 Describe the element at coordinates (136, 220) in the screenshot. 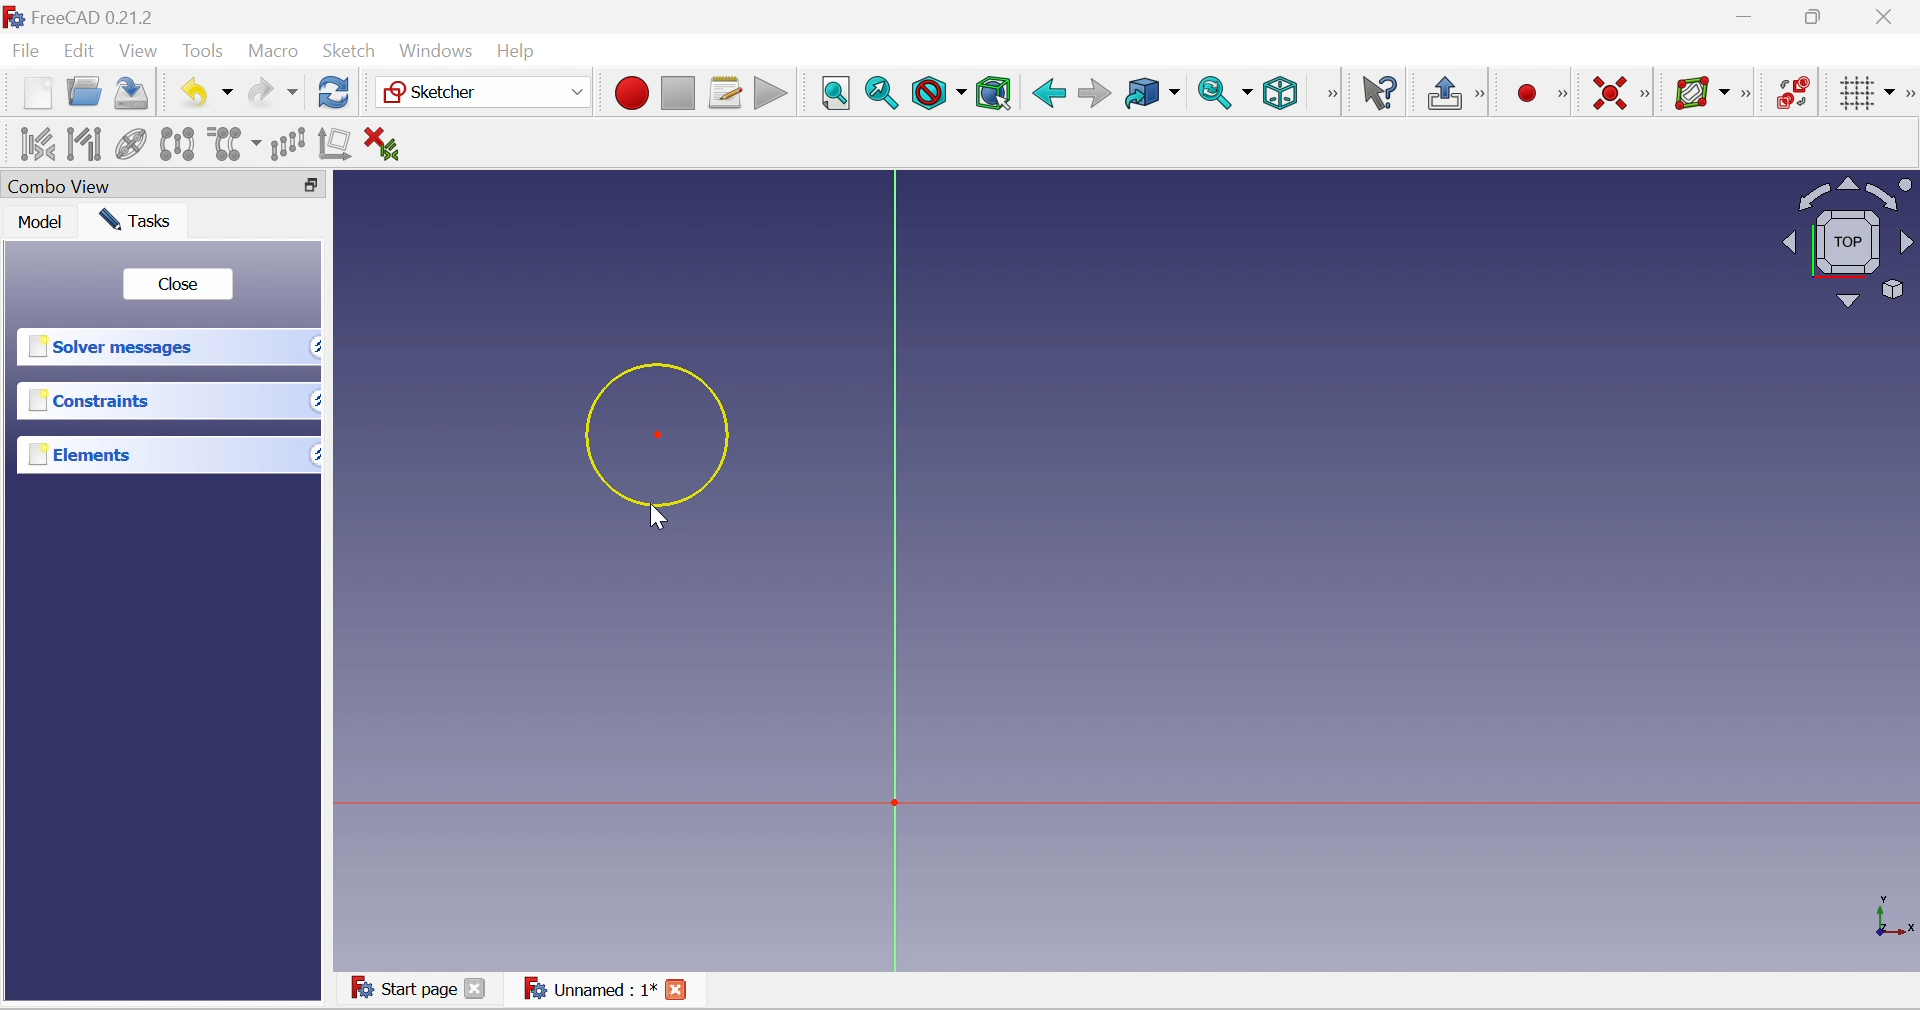

I see `Tasks` at that location.